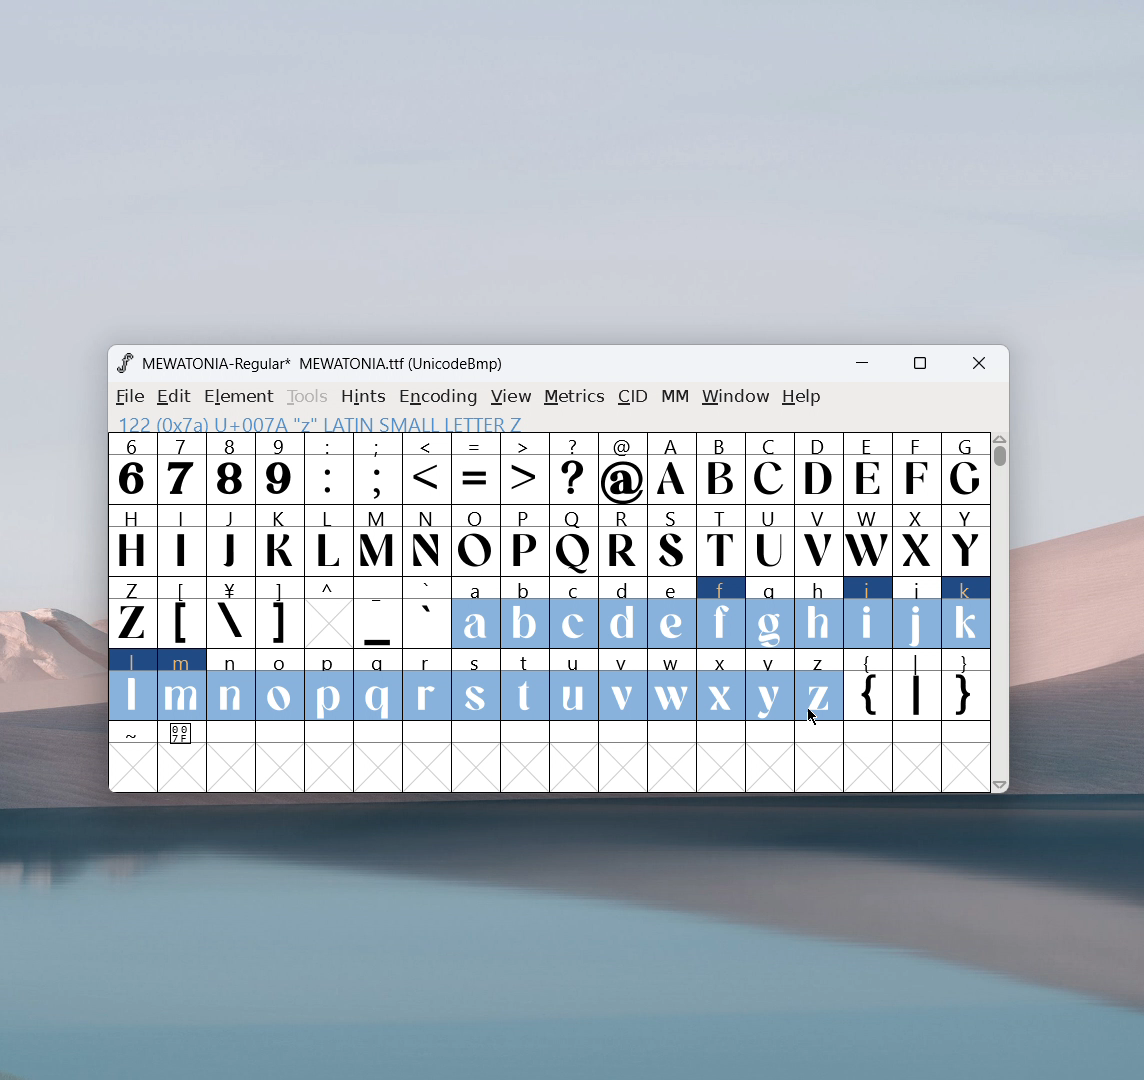 The height and width of the screenshot is (1080, 1144). I want to click on X, so click(917, 539).